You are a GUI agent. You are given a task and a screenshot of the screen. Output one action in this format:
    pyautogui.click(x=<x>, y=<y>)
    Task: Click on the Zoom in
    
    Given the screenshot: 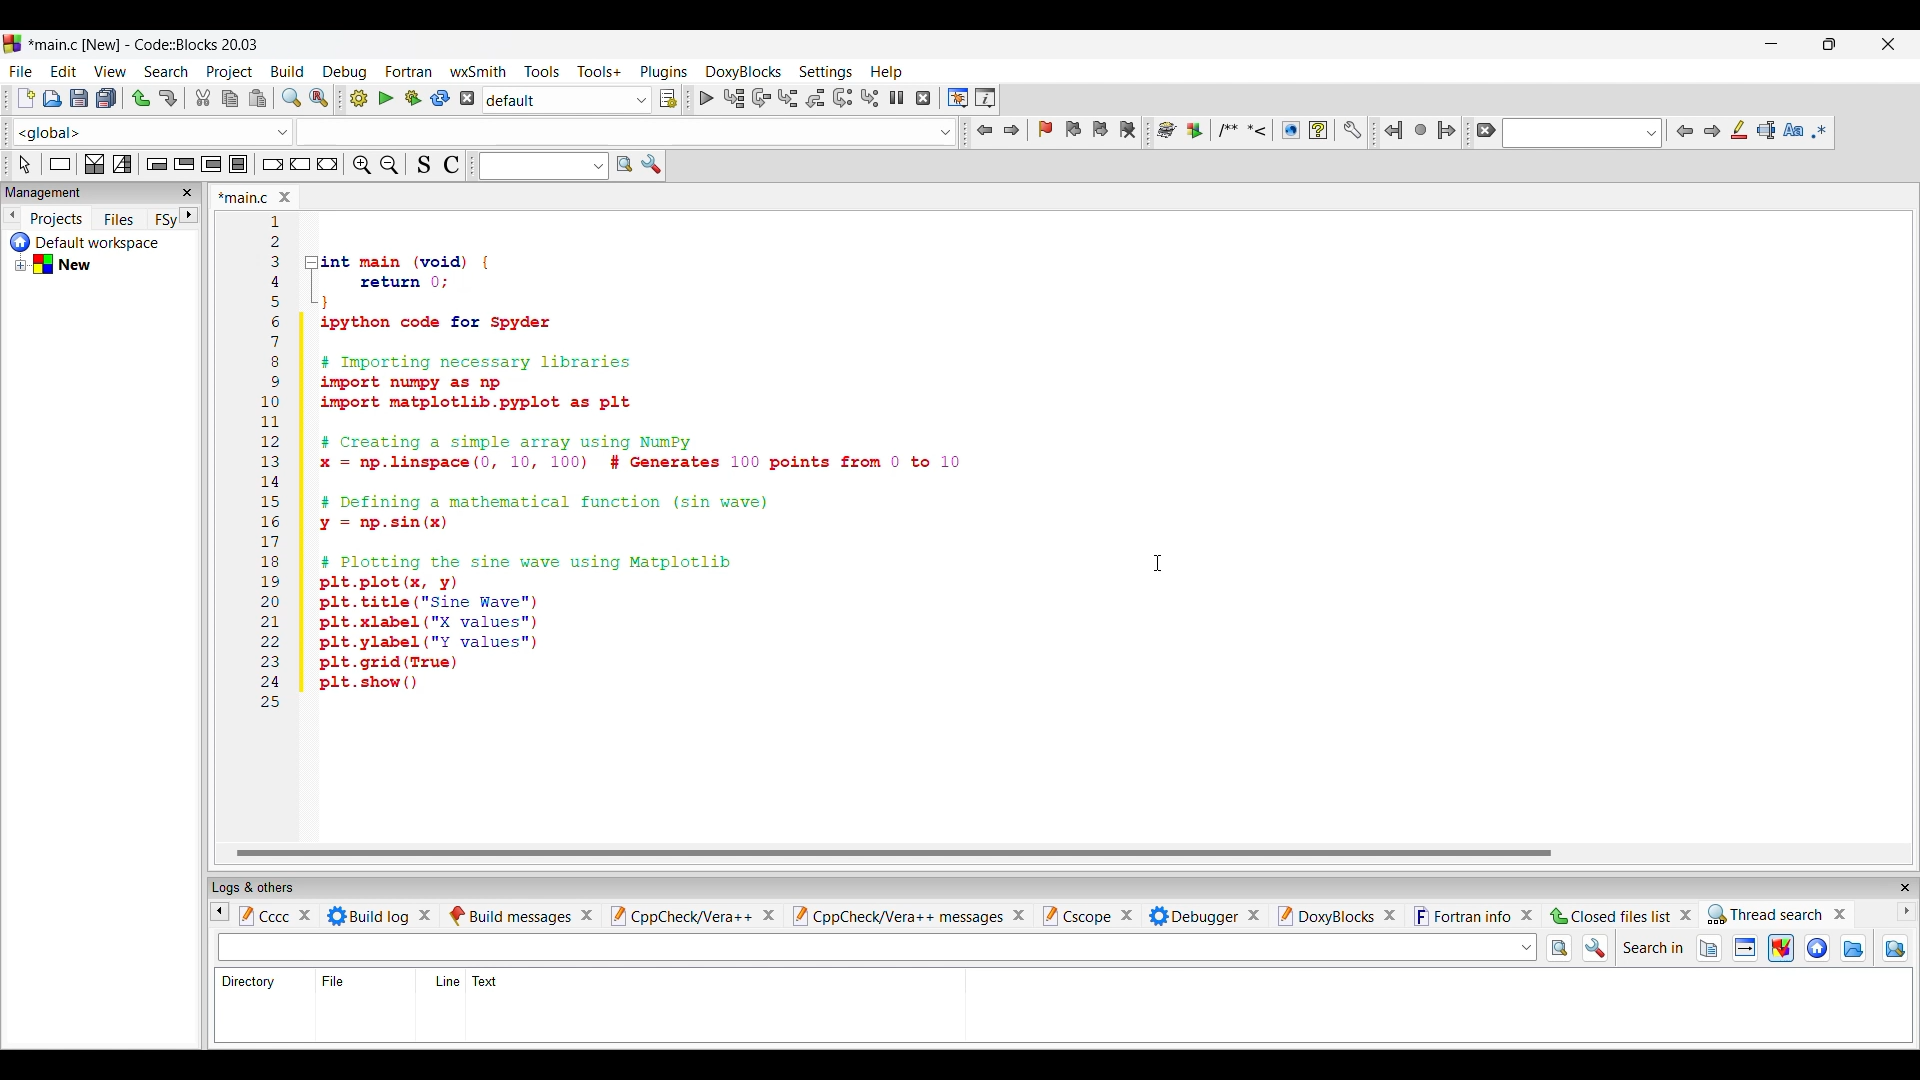 What is the action you would take?
    pyautogui.click(x=363, y=163)
    